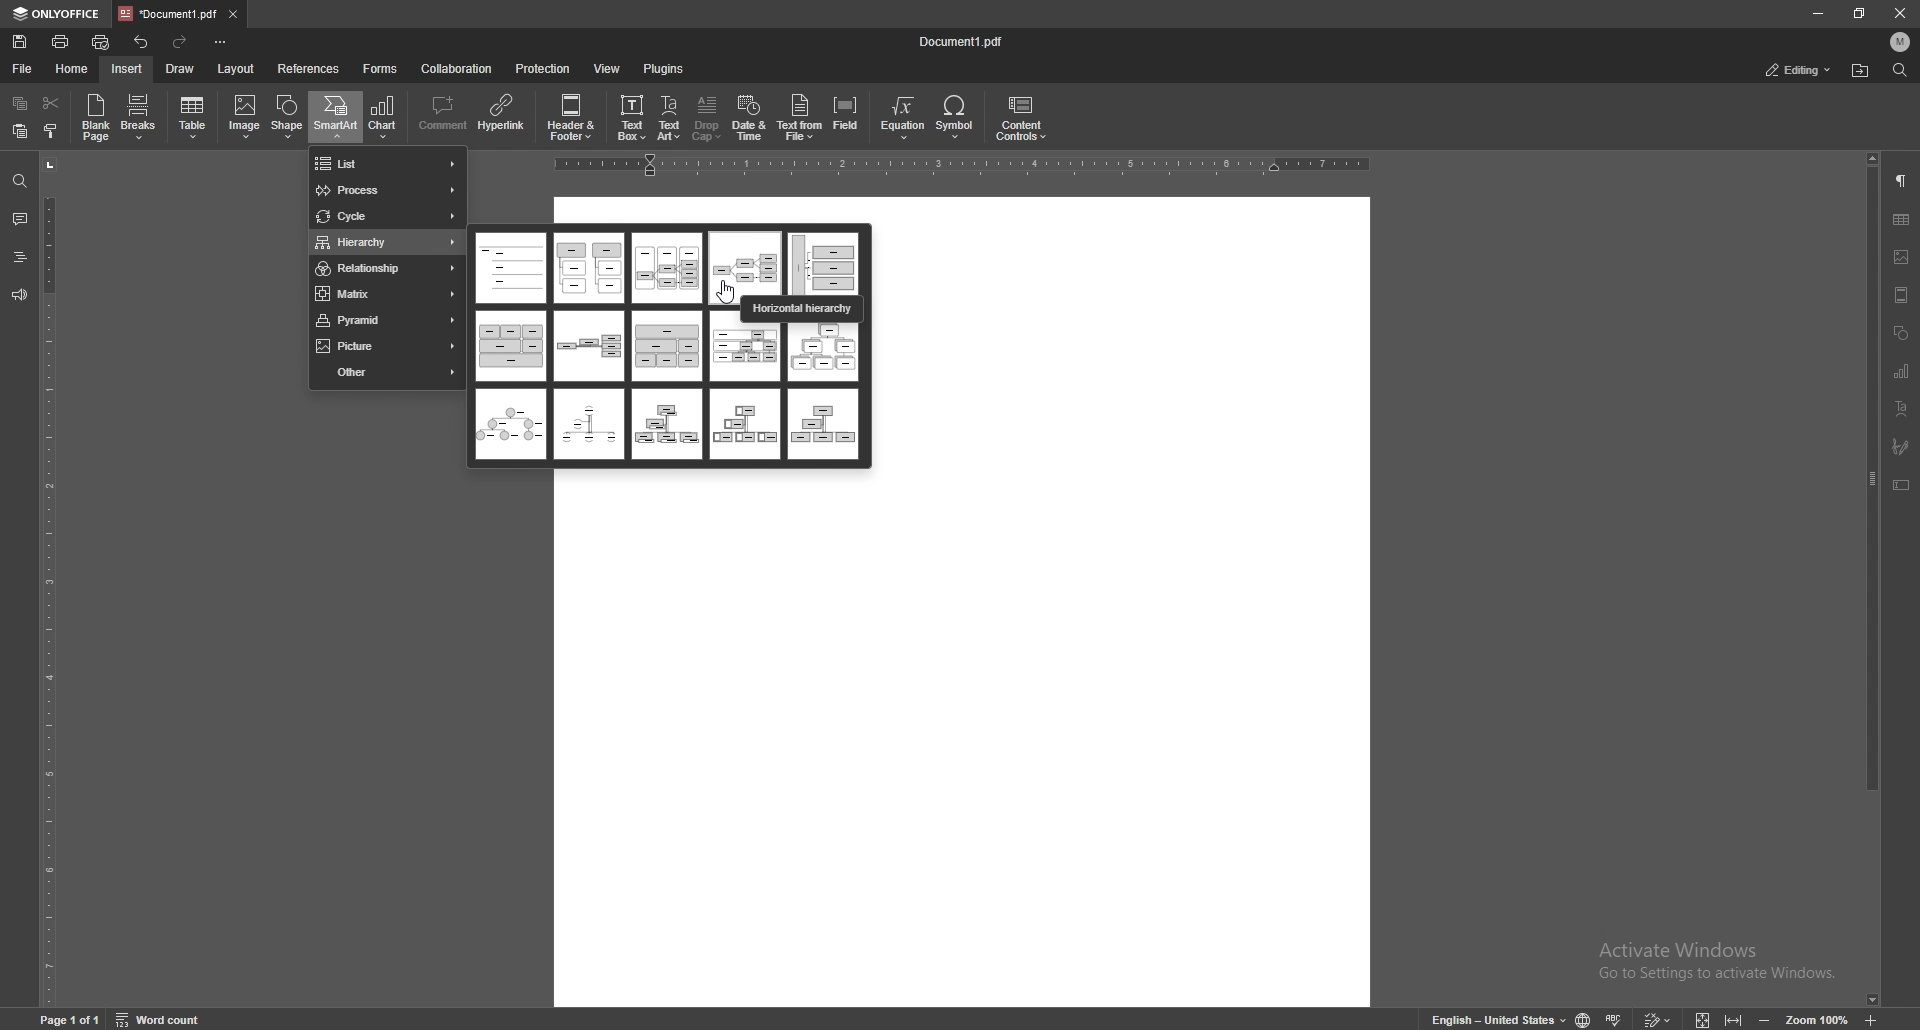 Image resolution: width=1920 pixels, height=1030 pixels. I want to click on breaks, so click(140, 117).